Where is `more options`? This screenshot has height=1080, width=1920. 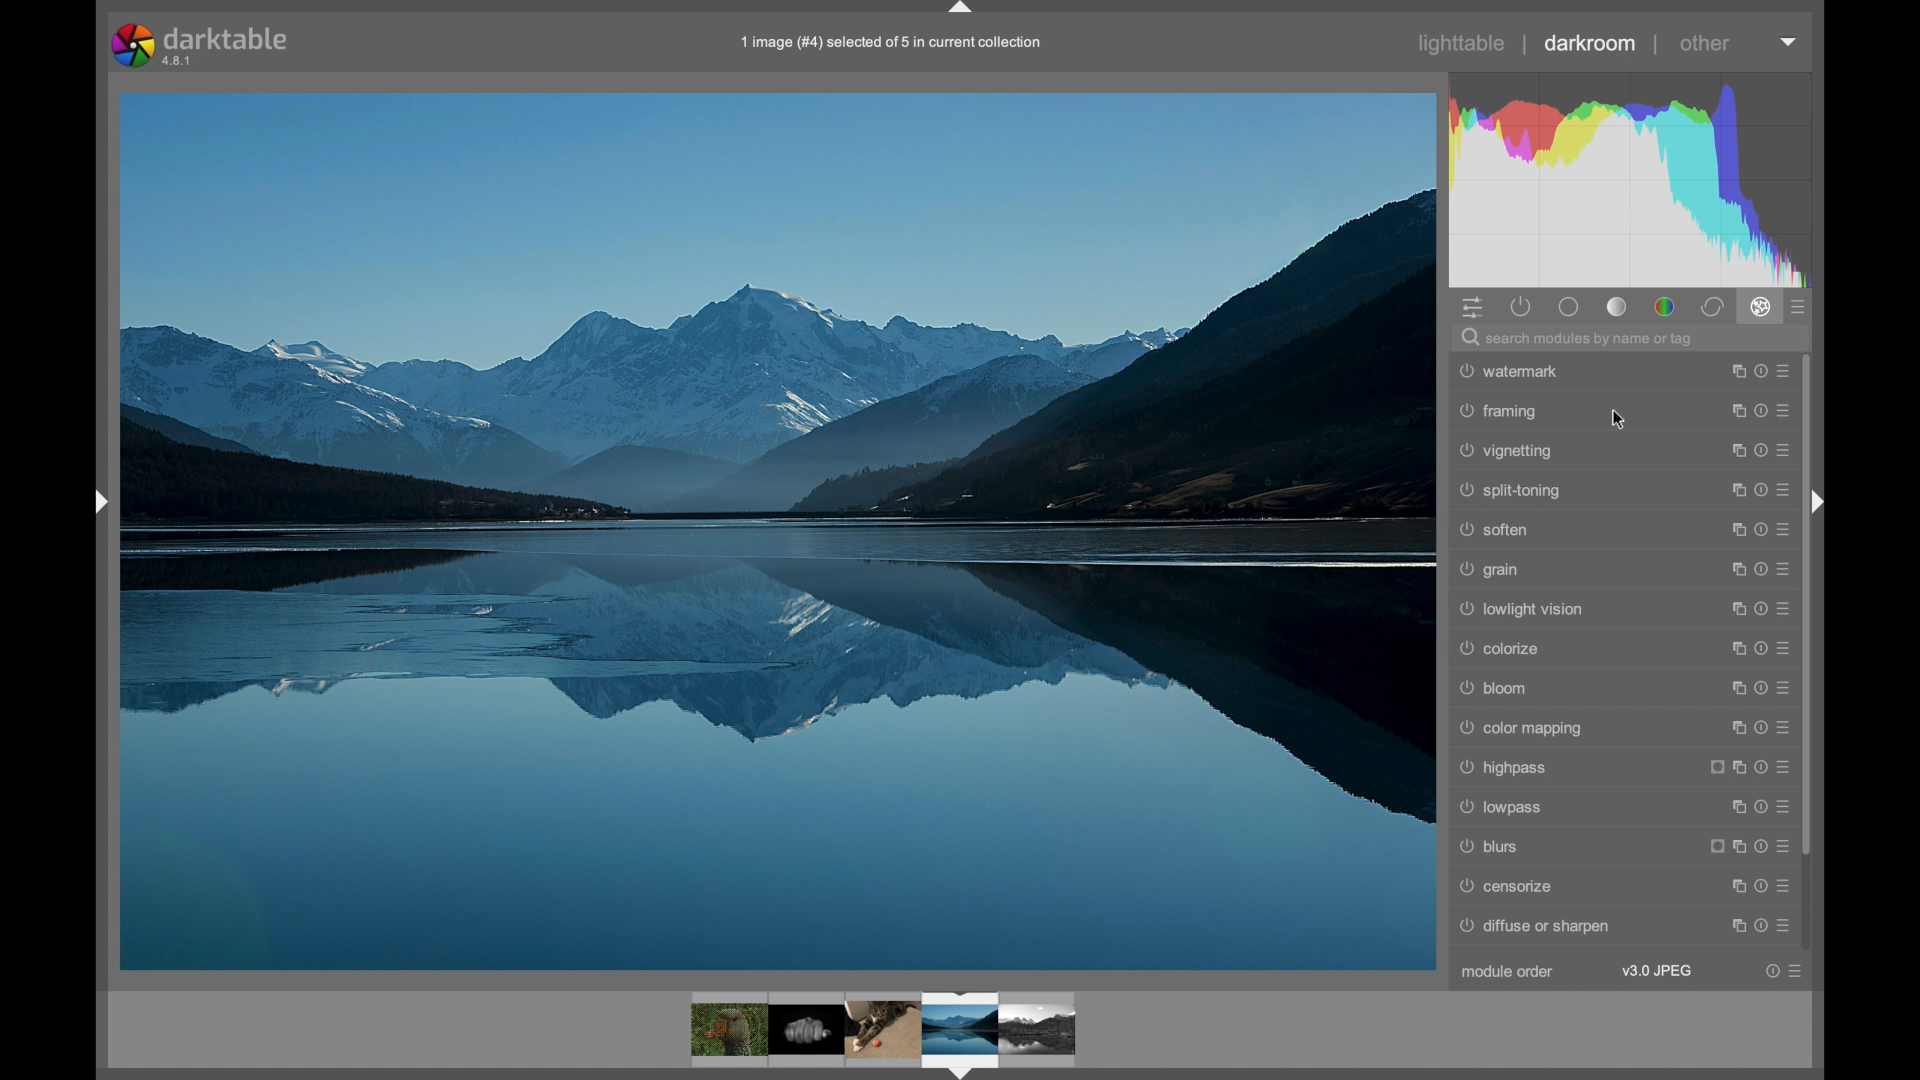 more options is located at coordinates (1784, 971).